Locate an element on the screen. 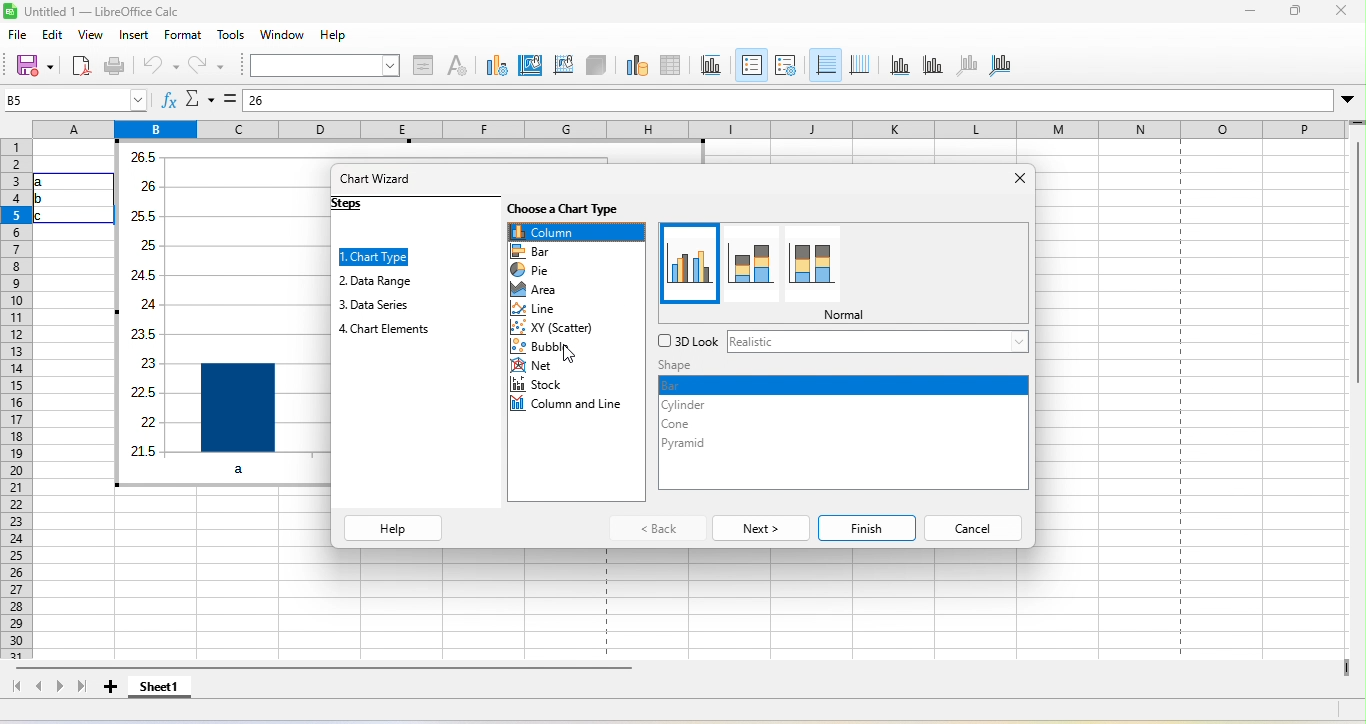 This screenshot has width=1366, height=724. xy is located at coordinates (559, 325).